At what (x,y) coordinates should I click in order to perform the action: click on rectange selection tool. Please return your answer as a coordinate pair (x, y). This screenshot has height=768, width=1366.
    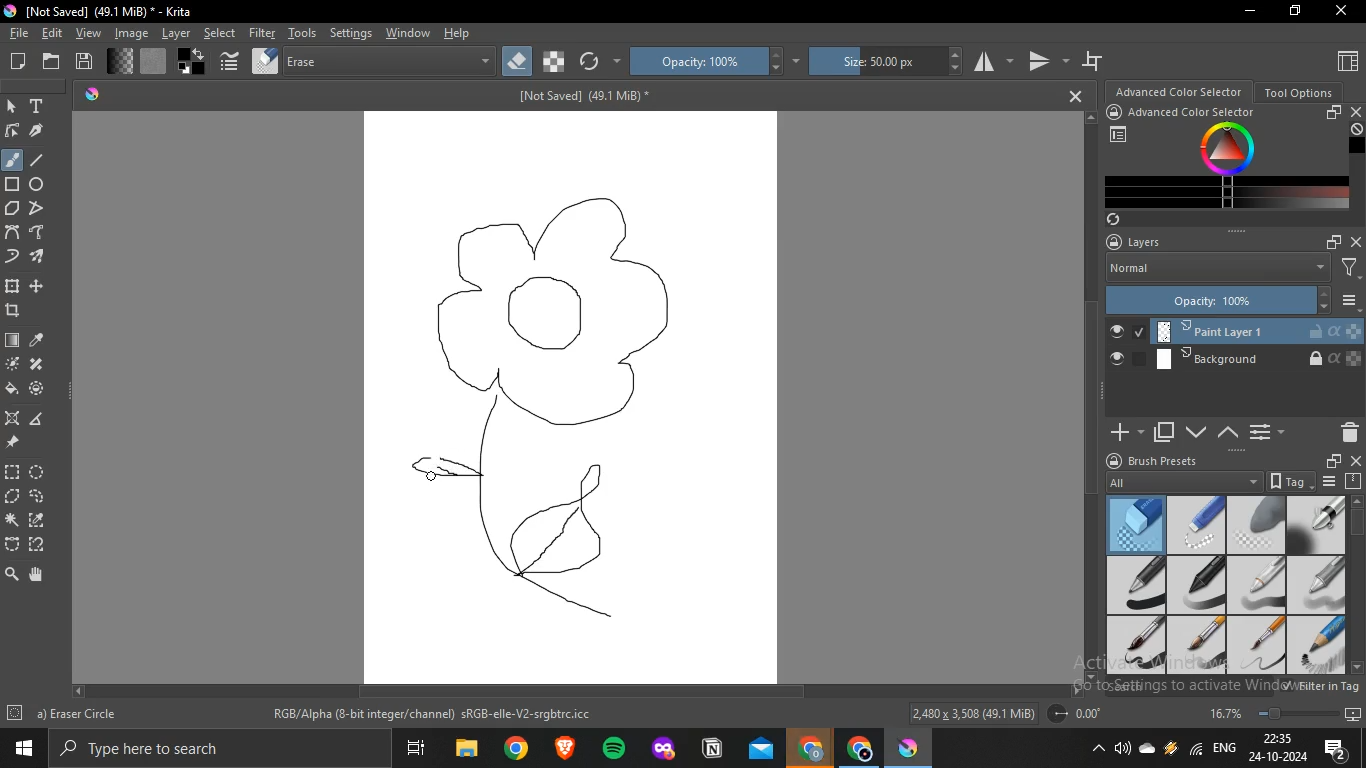
    Looking at the image, I should click on (12, 471).